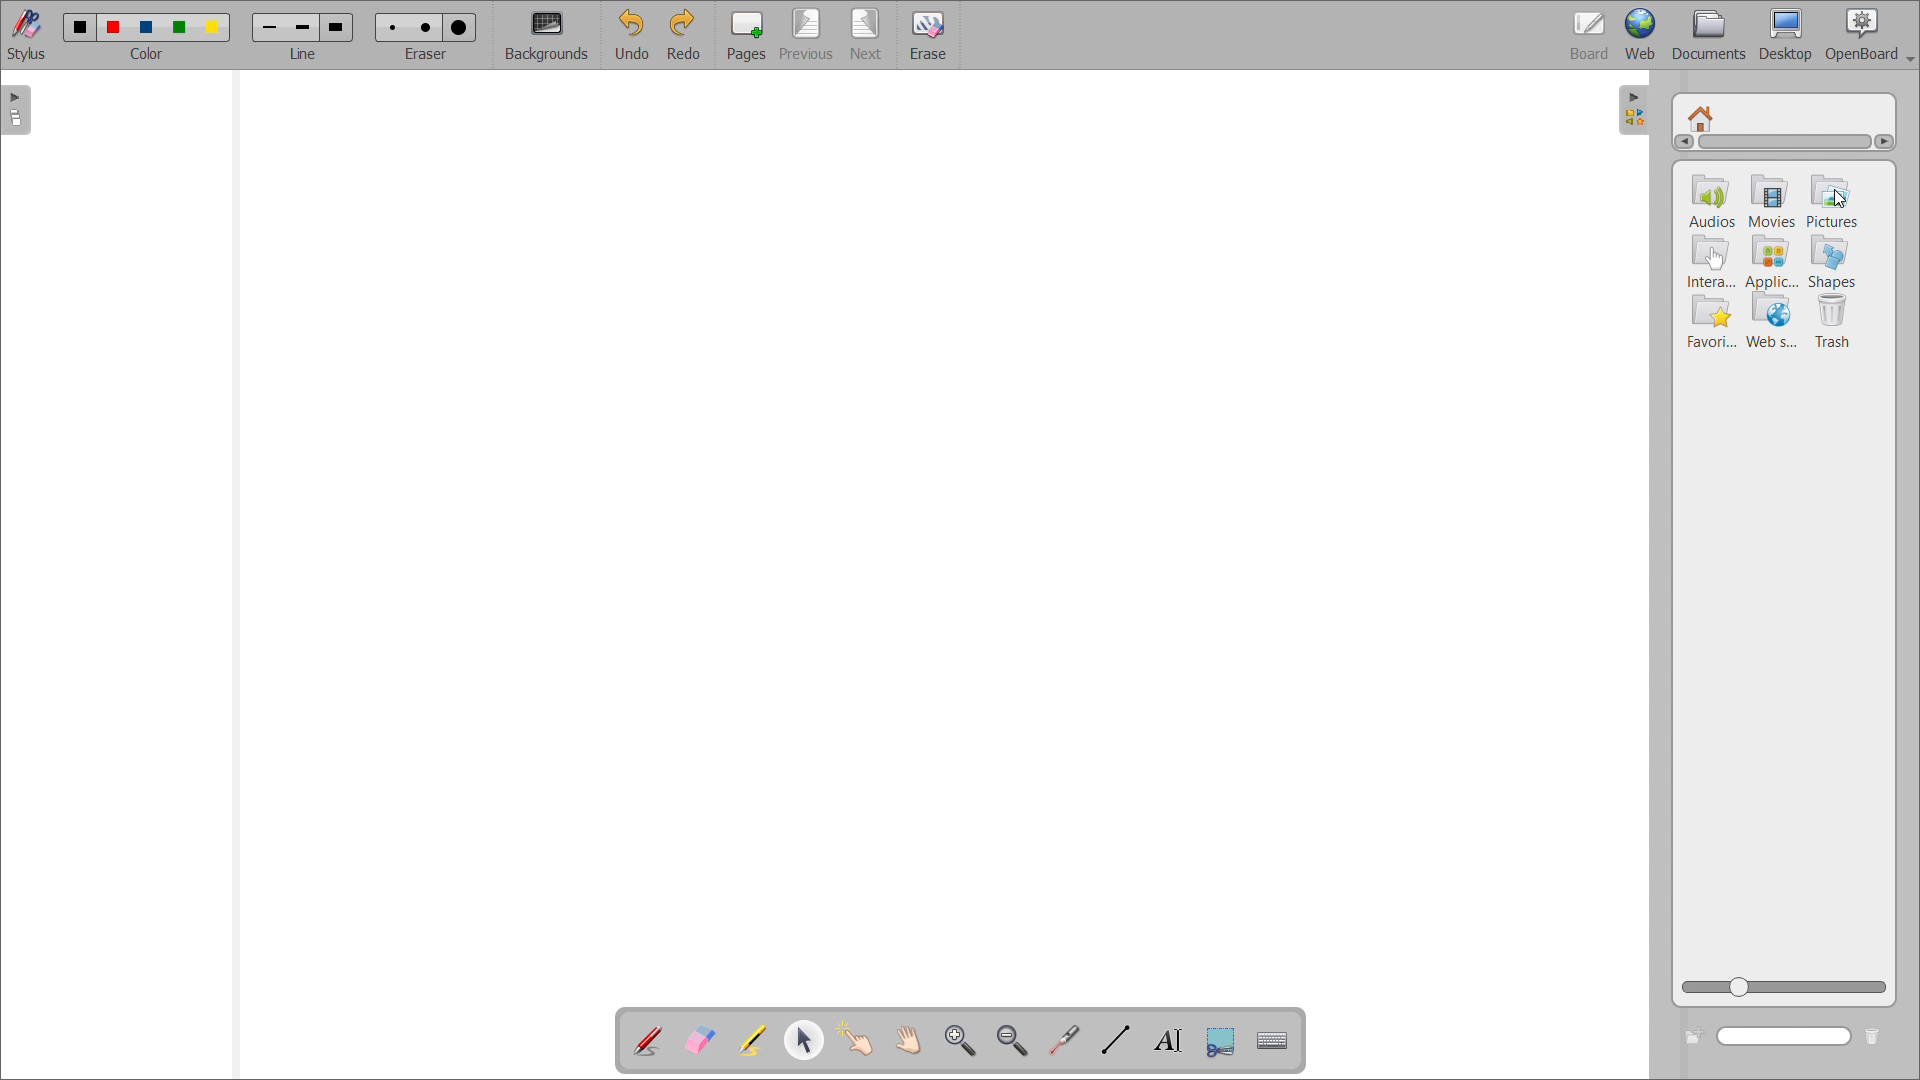 This screenshot has height=1080, width=1920. What do you see at coordinates (1114, 1040) in the screenshot?
I see `draw lines` at bounding box center [1114, 1040].